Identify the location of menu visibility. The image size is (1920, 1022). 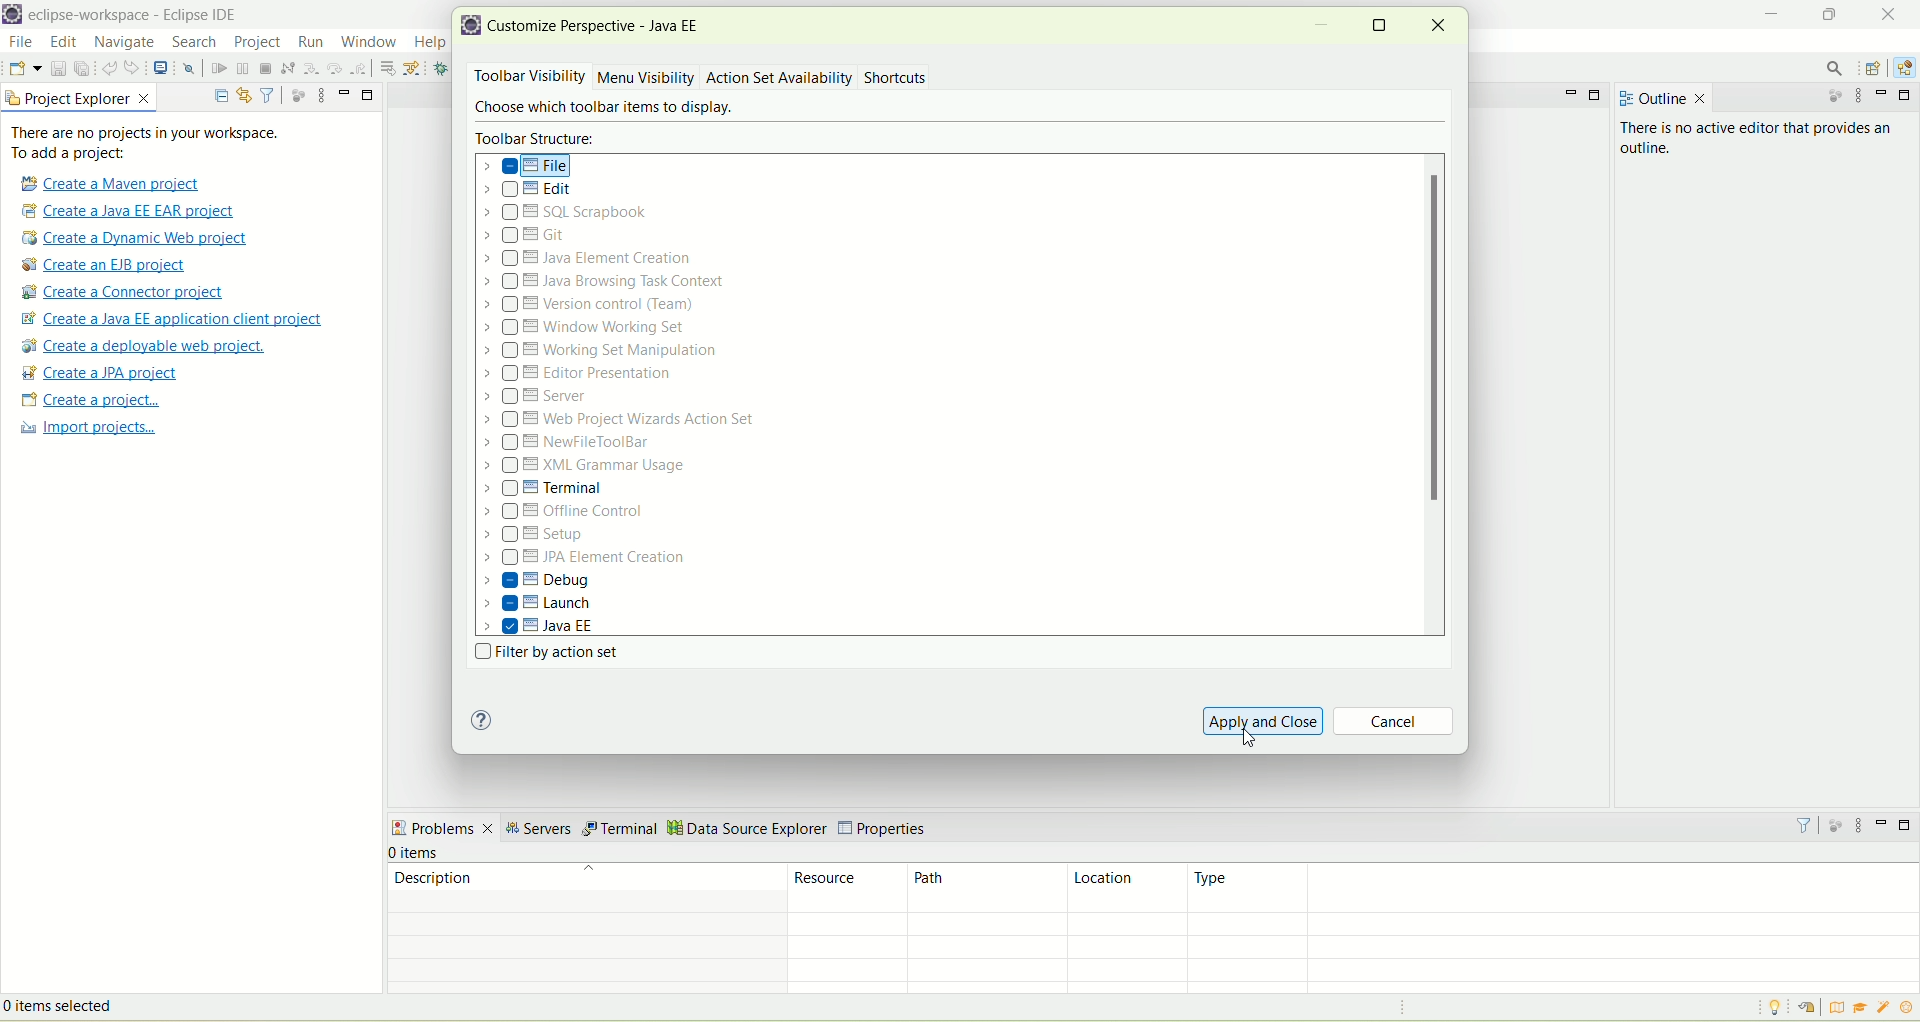
(646, 79).